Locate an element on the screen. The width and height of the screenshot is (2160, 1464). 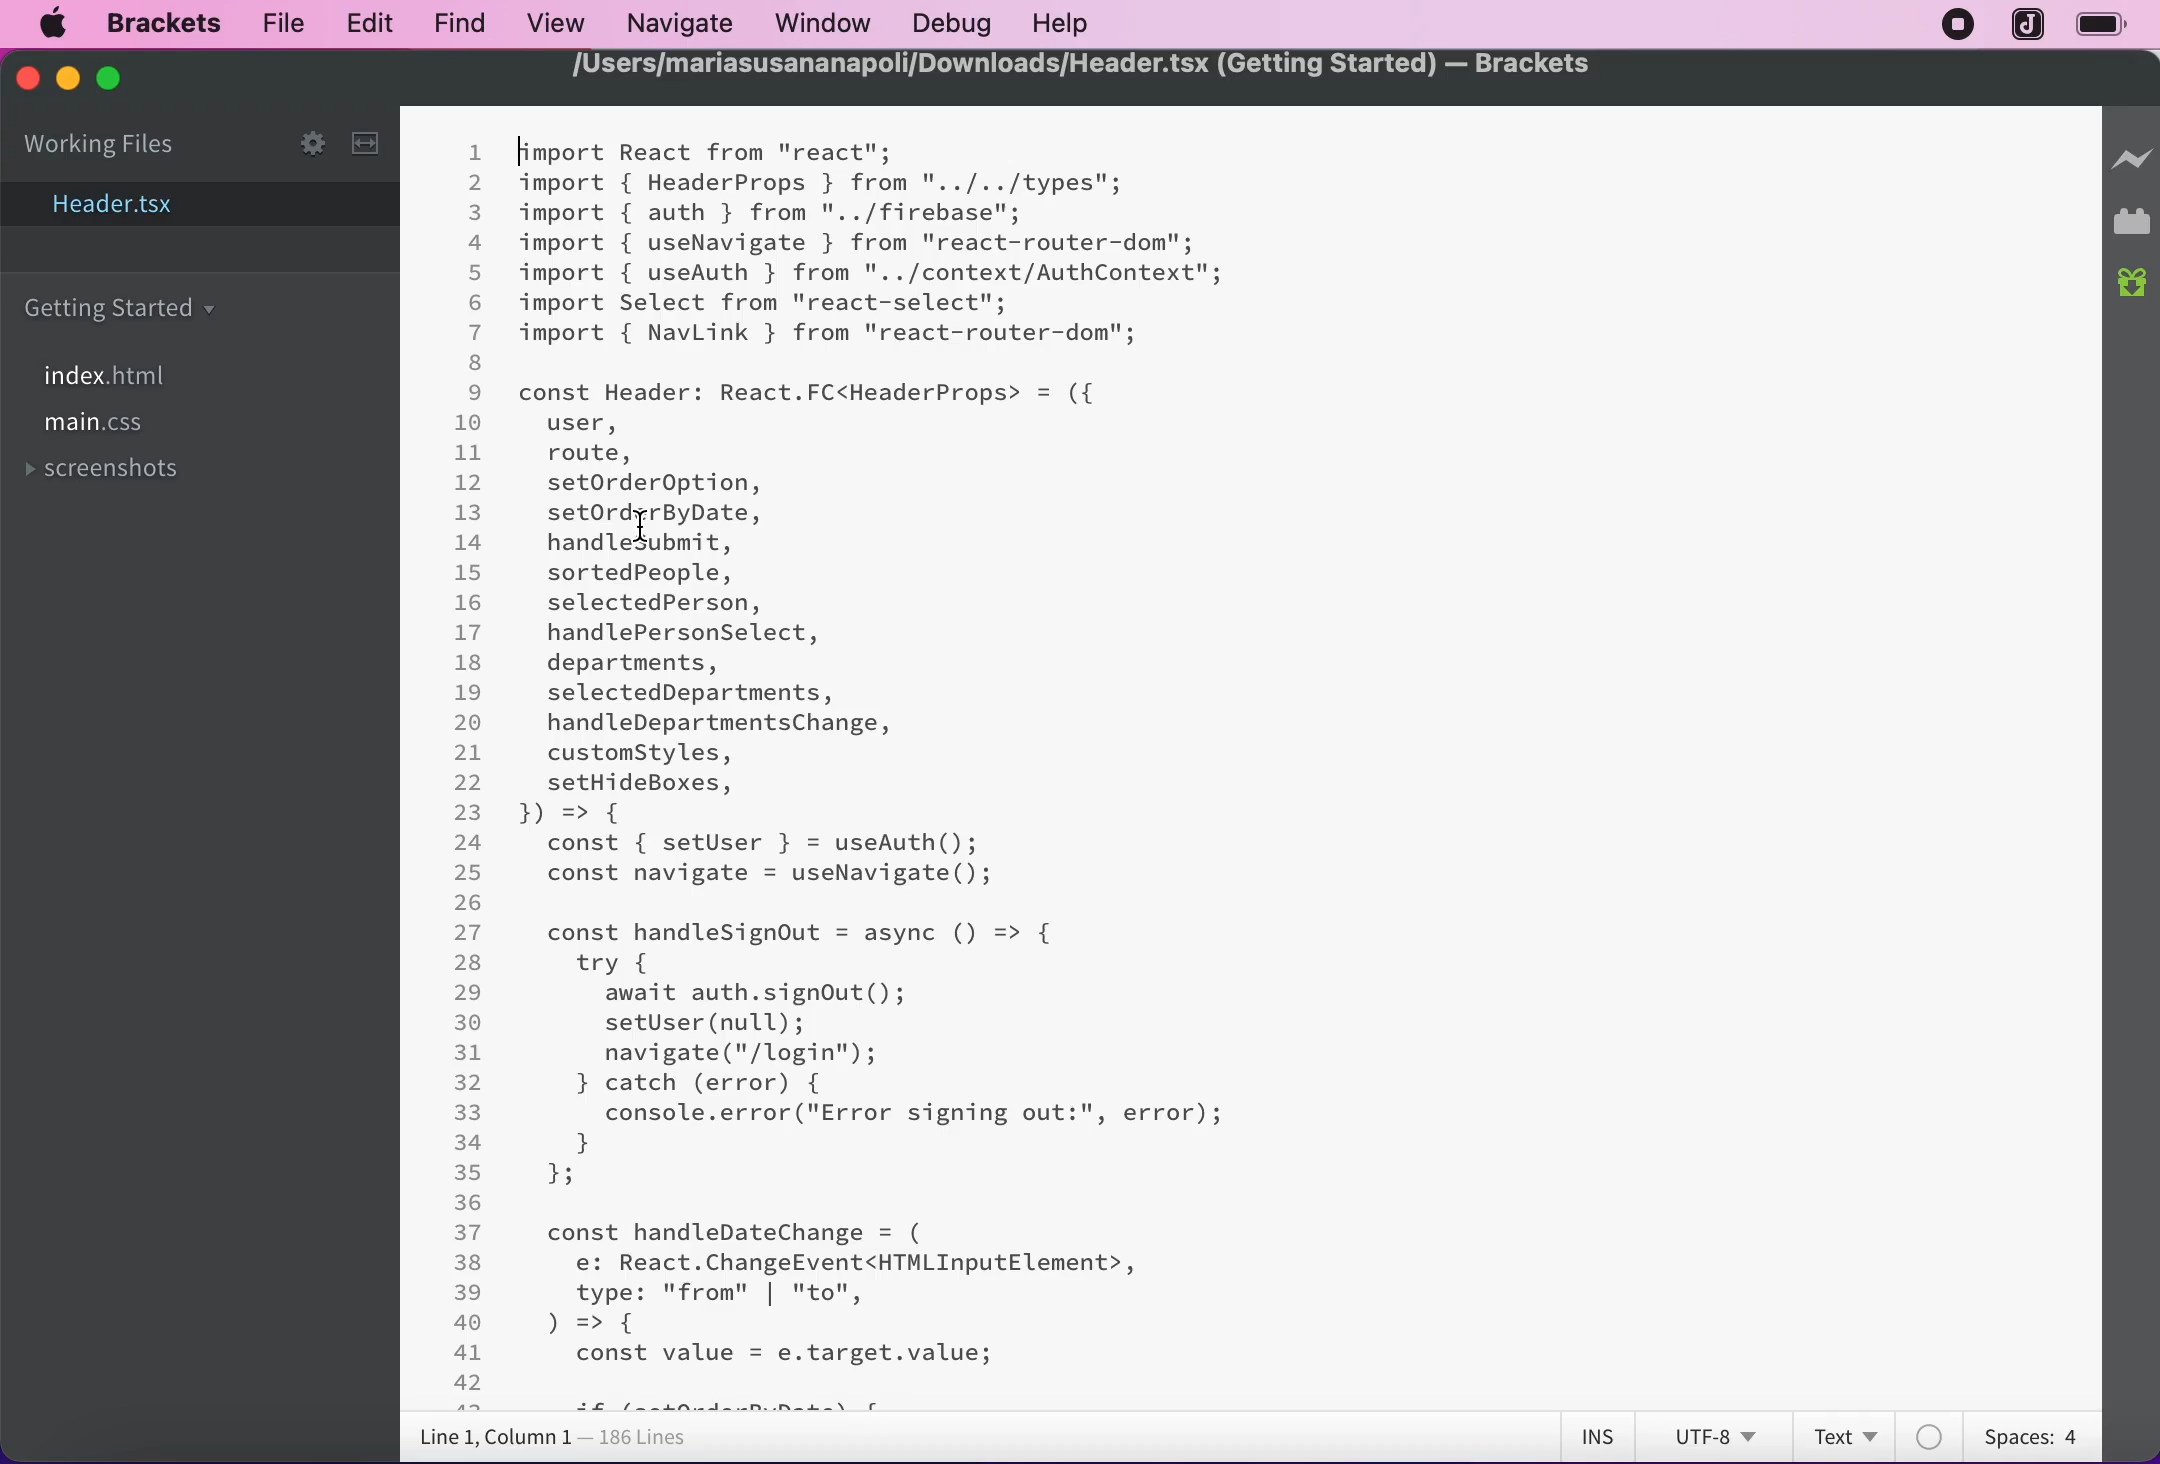
settings is located at coordinates (311, 139).